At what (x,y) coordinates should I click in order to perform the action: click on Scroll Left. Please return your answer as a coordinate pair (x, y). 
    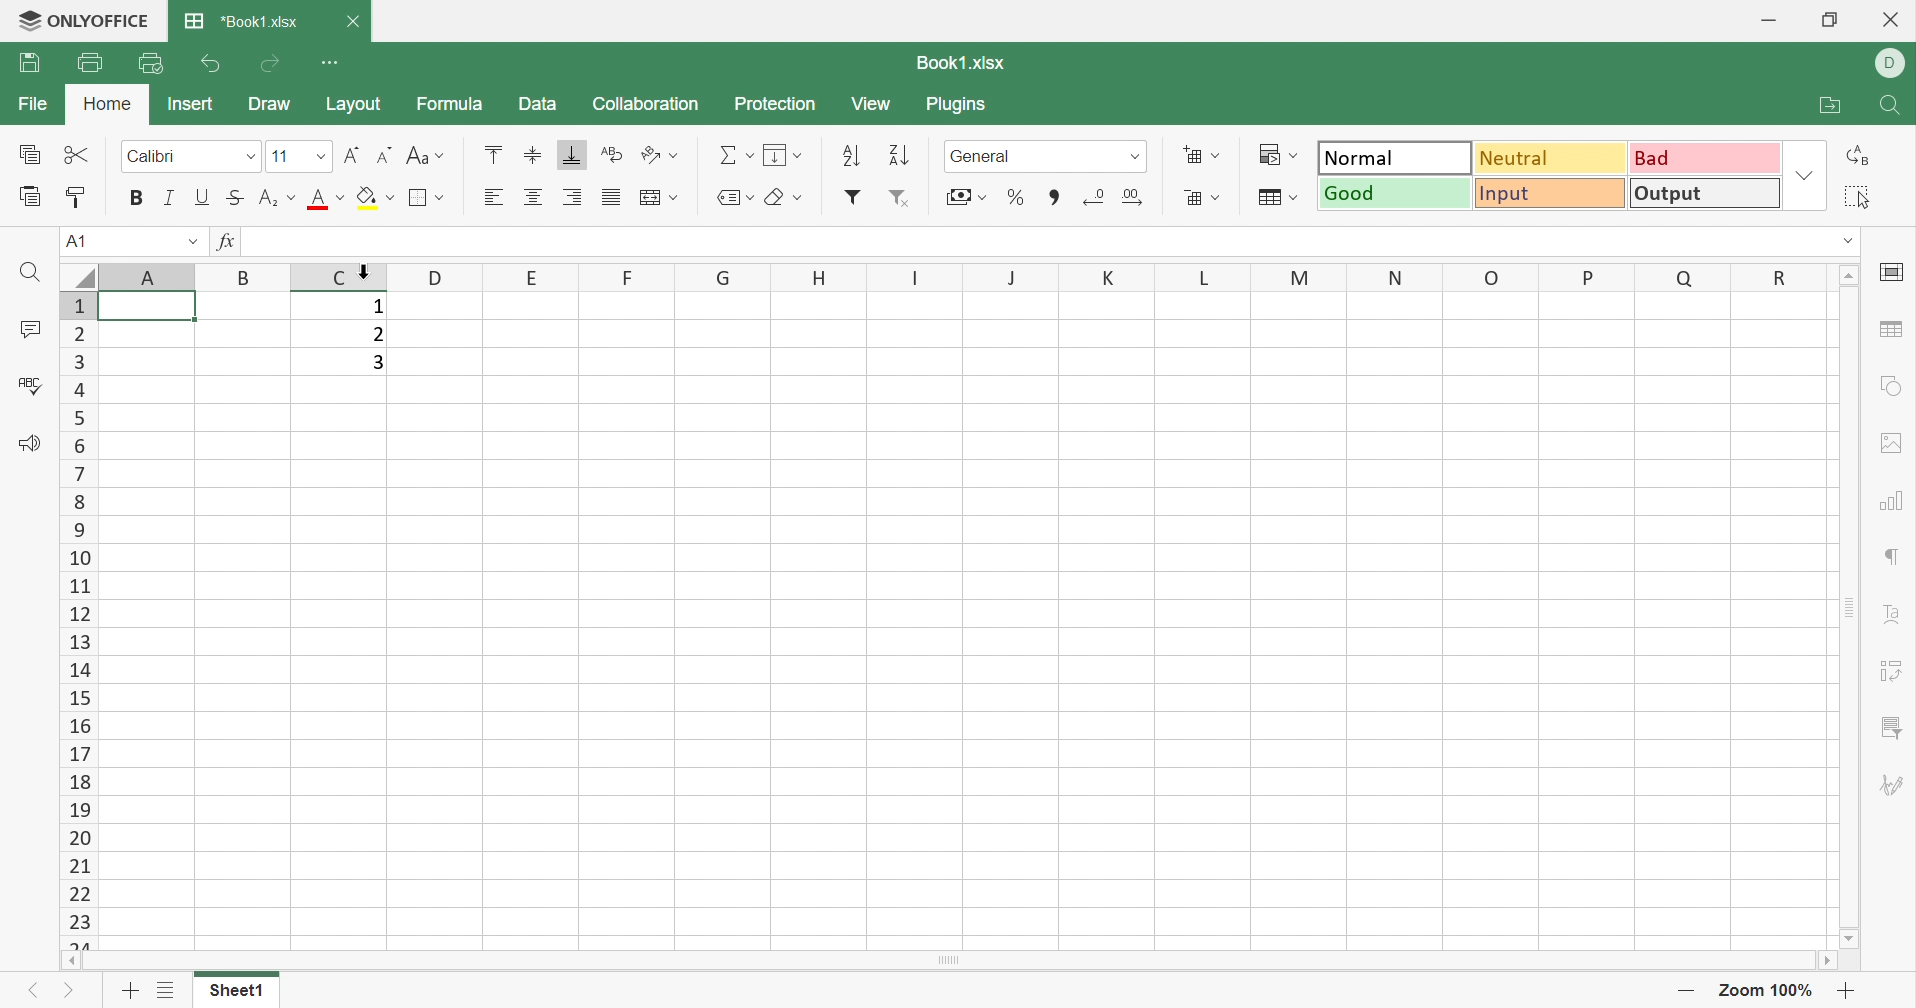
    Looking at the image, I should click on (71, 960).